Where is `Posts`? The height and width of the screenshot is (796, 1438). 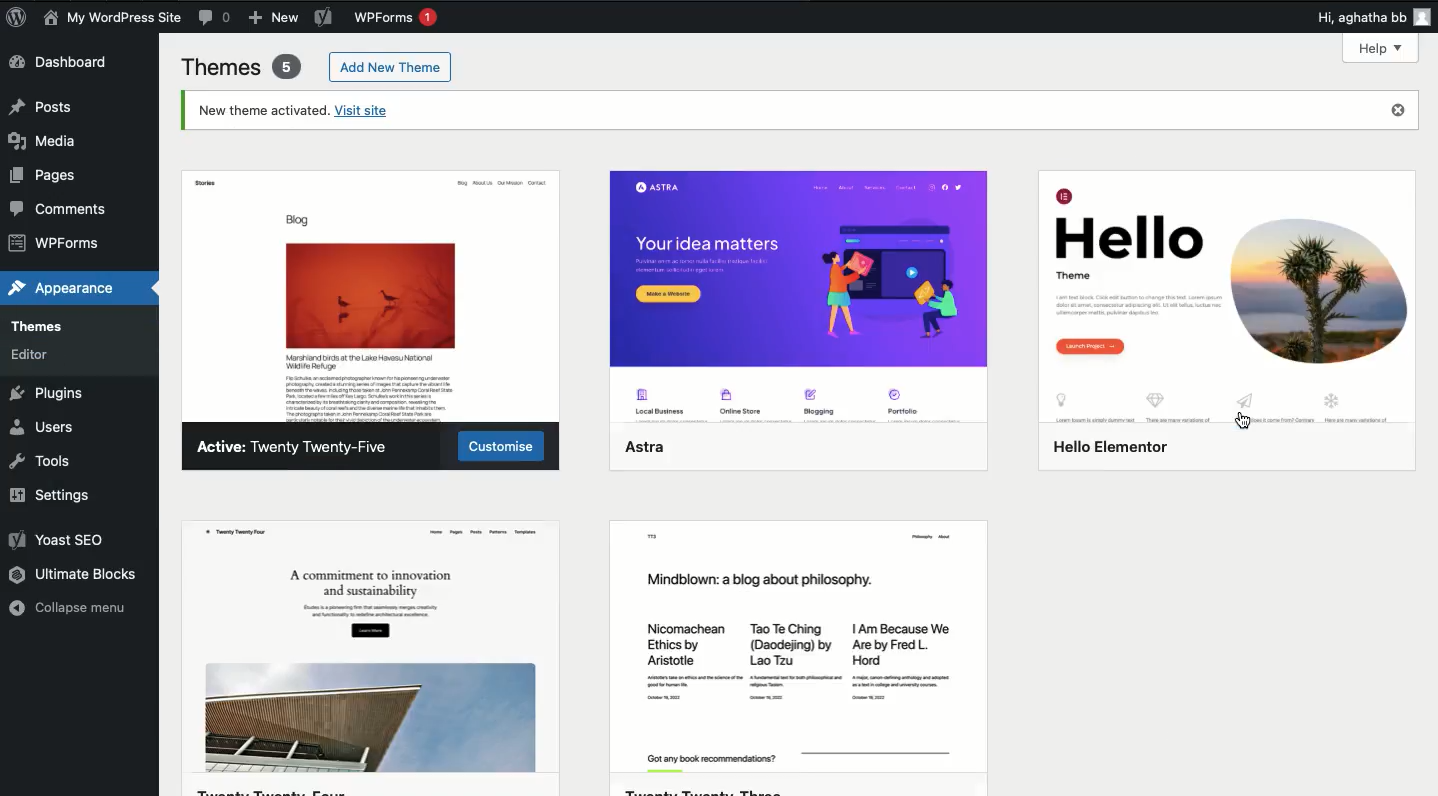
Posts is located at coordinates (41, 106).